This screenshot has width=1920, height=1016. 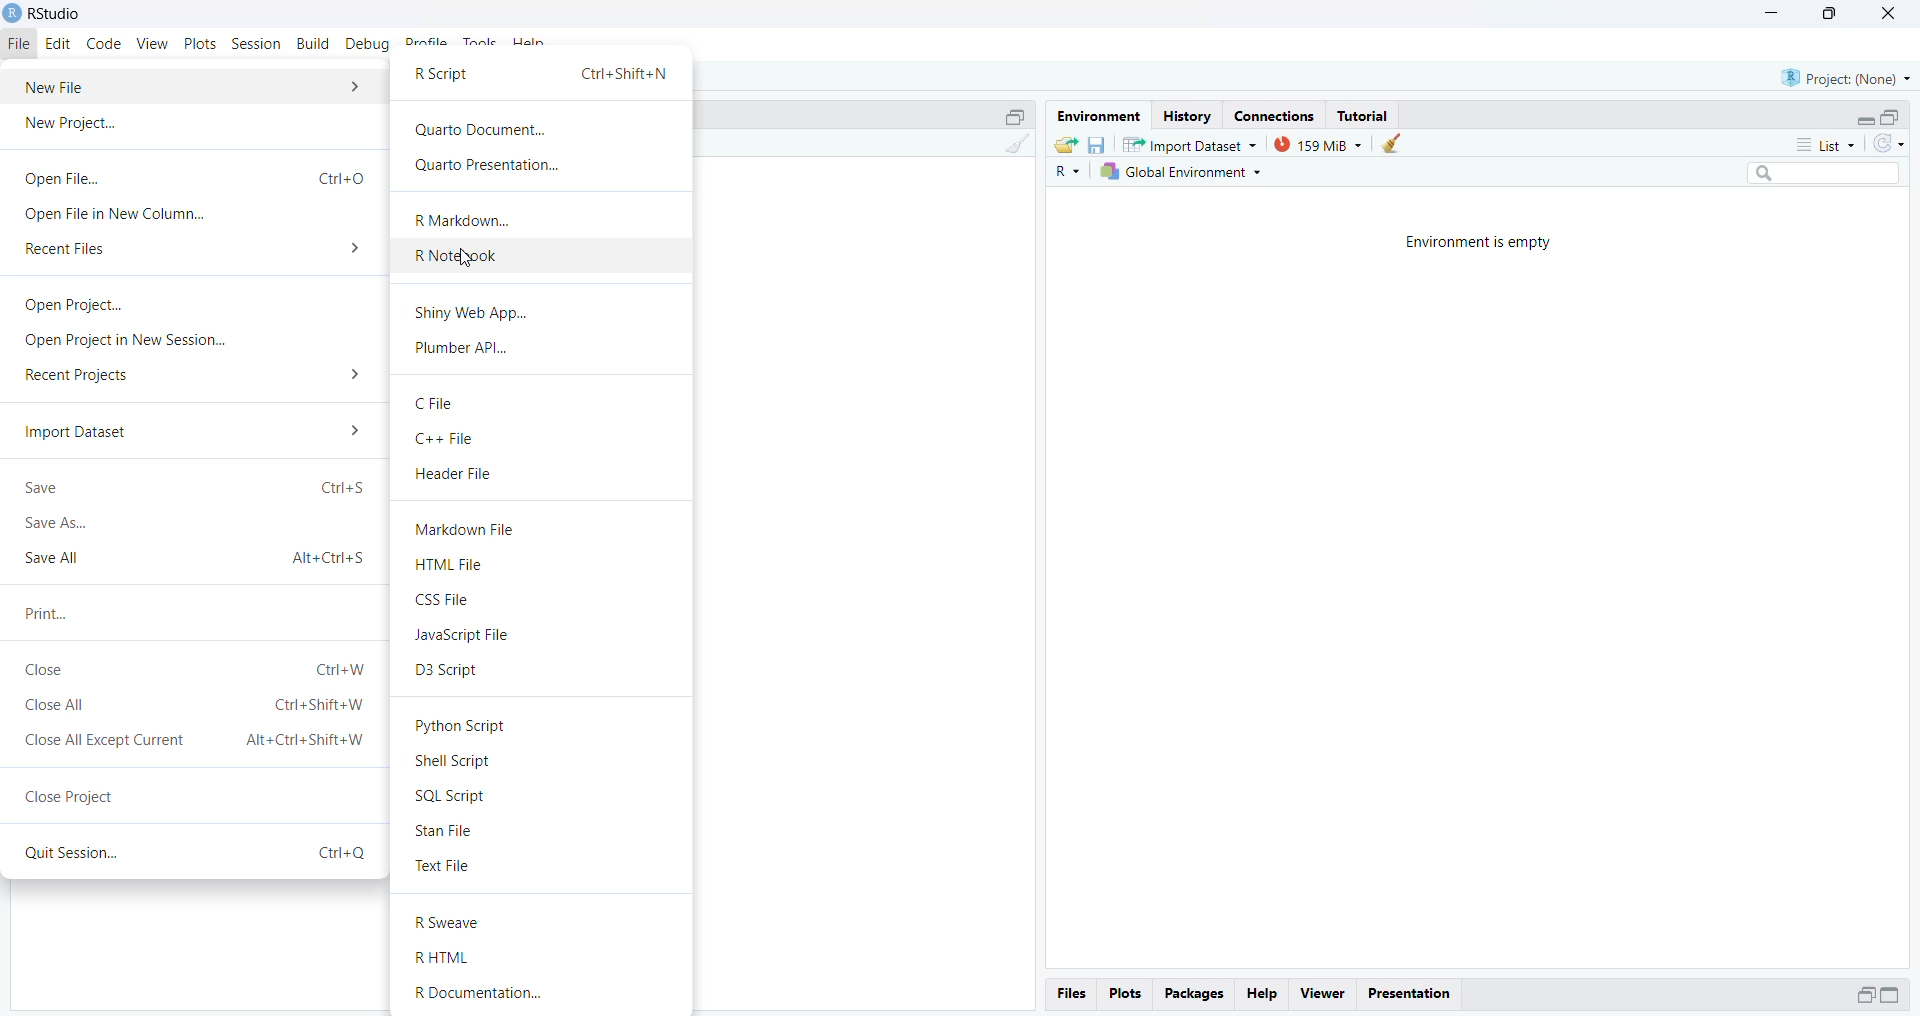 What do you see at coordinates (447, 958) in the screenshot?
I see `RHTML` at bounding box center [447, 958].